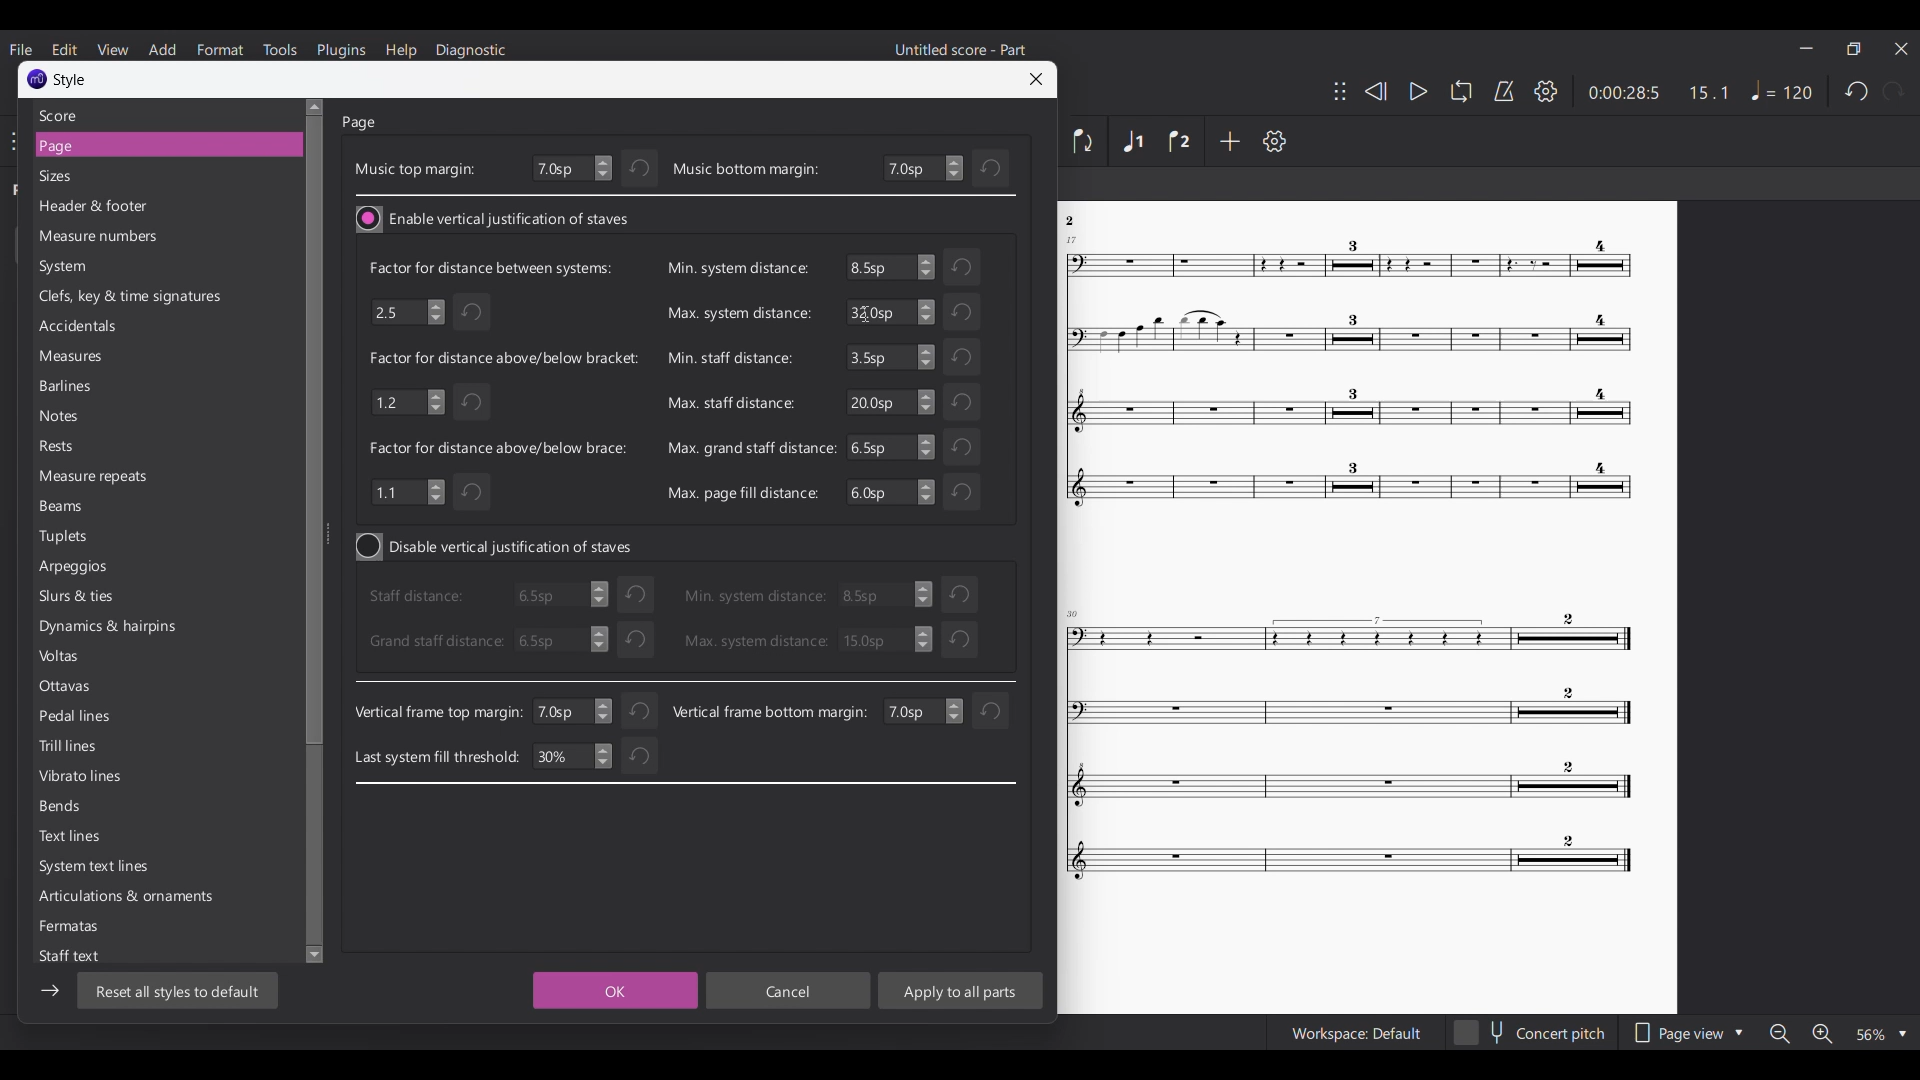 The height and width of the screenshot is (1080, 1920). I want to click on Undo, so click(637, 638).